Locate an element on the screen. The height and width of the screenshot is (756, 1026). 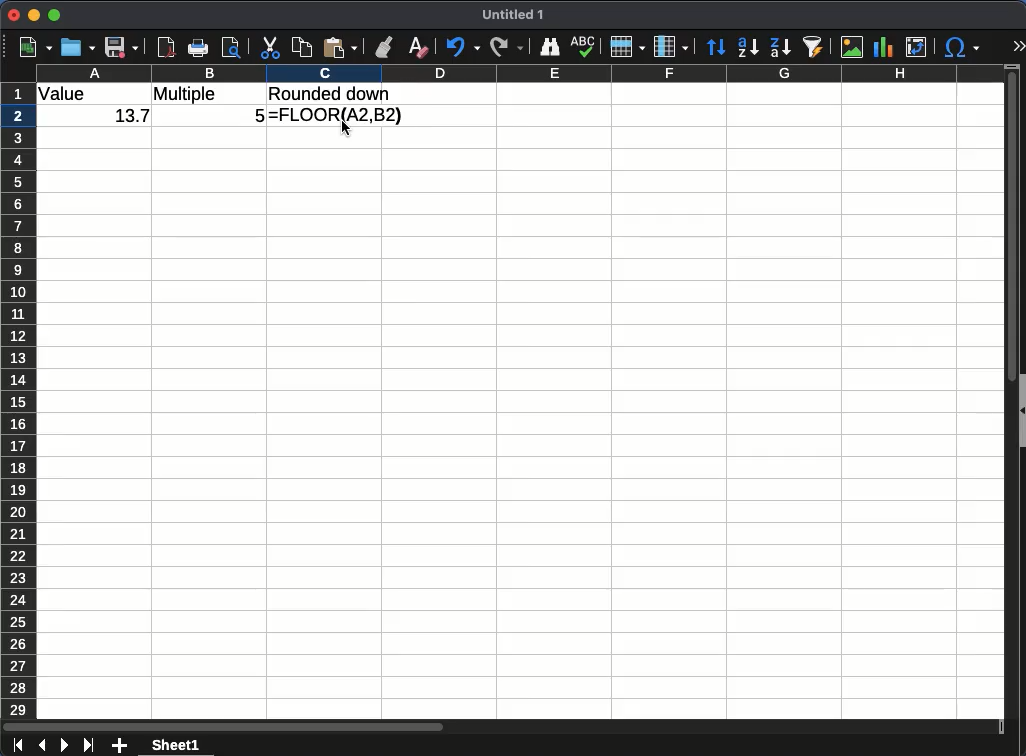
print preview is located at coordinates (232, 49).